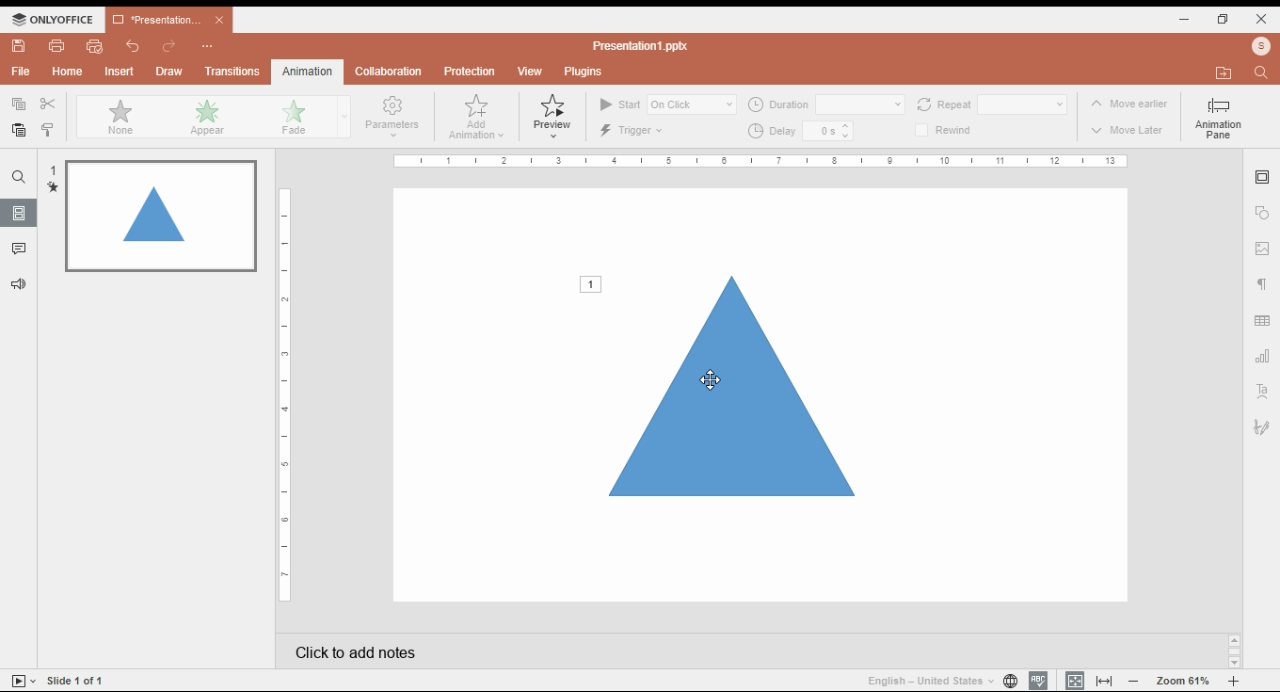 This screenshot has width=1280, height=692. Describe the element at coordinates (1263, 320) in the screenshot. I see `table  settings` at that location.